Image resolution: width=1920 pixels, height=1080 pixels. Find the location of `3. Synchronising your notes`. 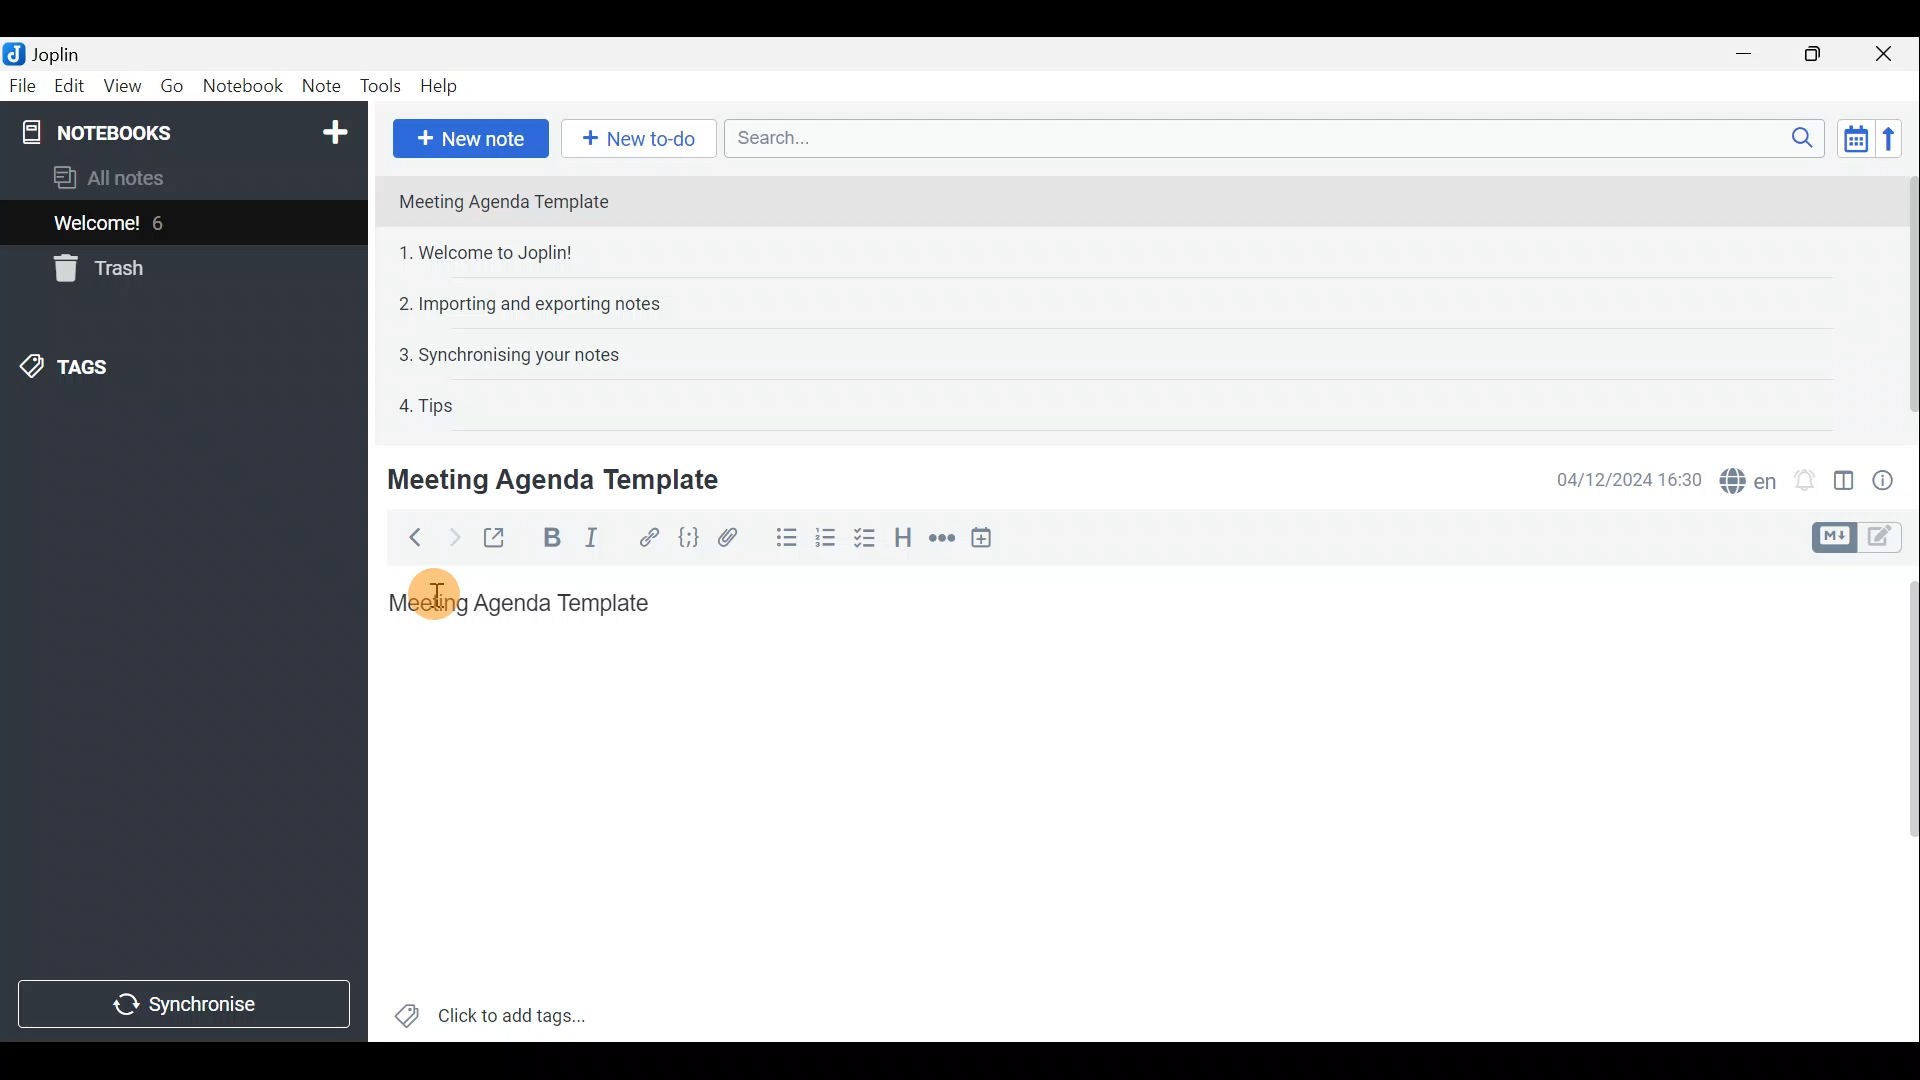

3. Synchronising your notes is located at coordinates (509, 354).